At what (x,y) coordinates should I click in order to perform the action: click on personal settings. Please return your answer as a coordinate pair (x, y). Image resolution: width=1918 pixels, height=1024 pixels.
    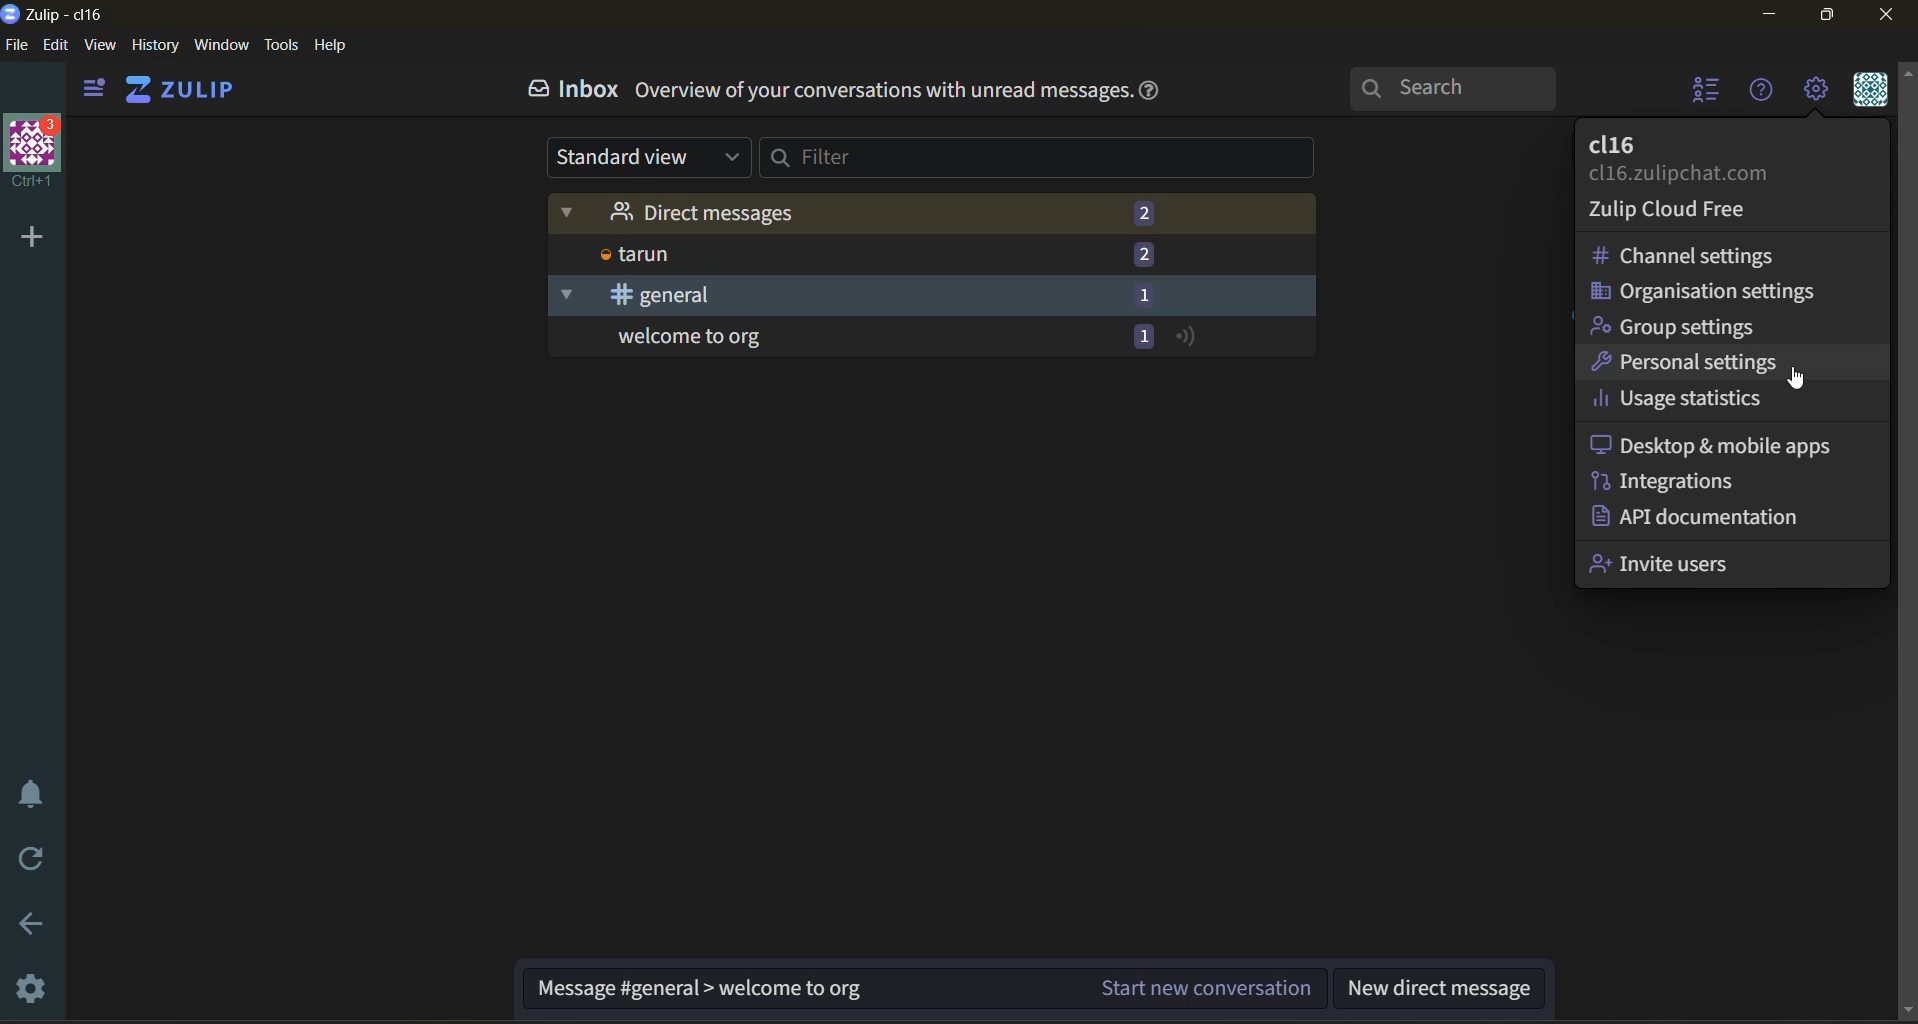
    Looking at the image, I should click on (1729, 366).